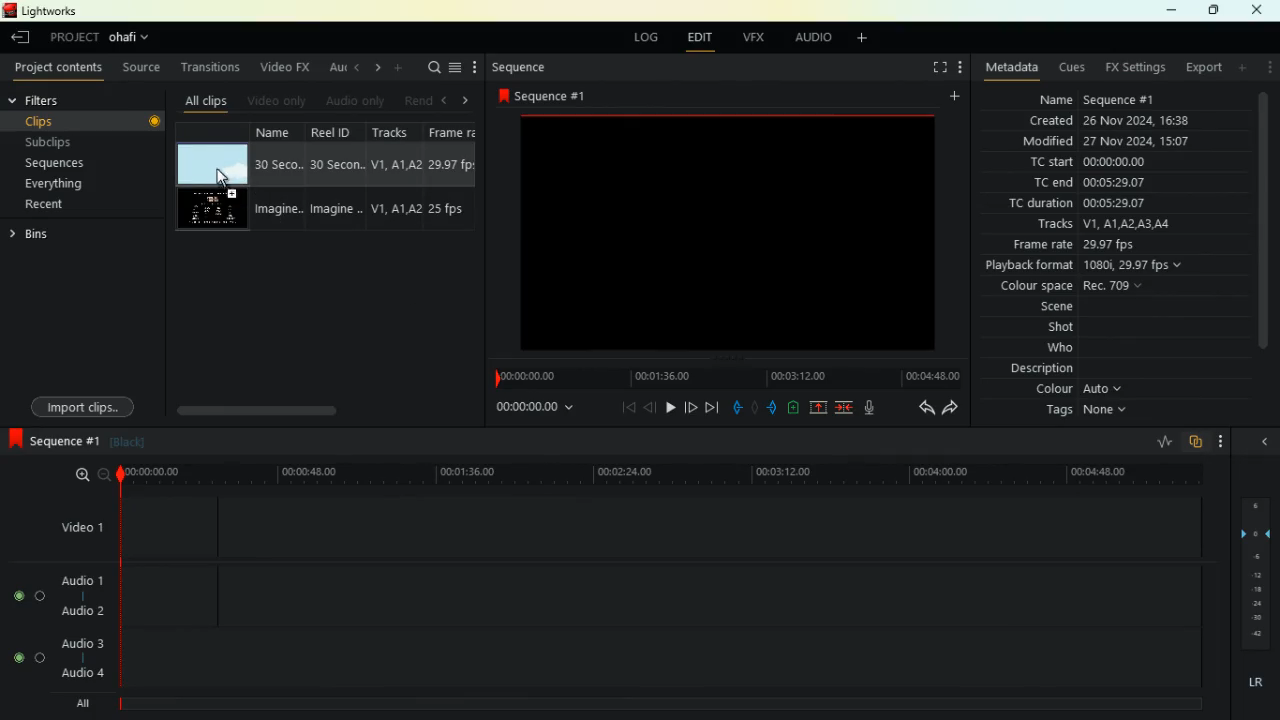  Describe the element at coordinates (359, 69) in the screenshot. I see `left` at that location.